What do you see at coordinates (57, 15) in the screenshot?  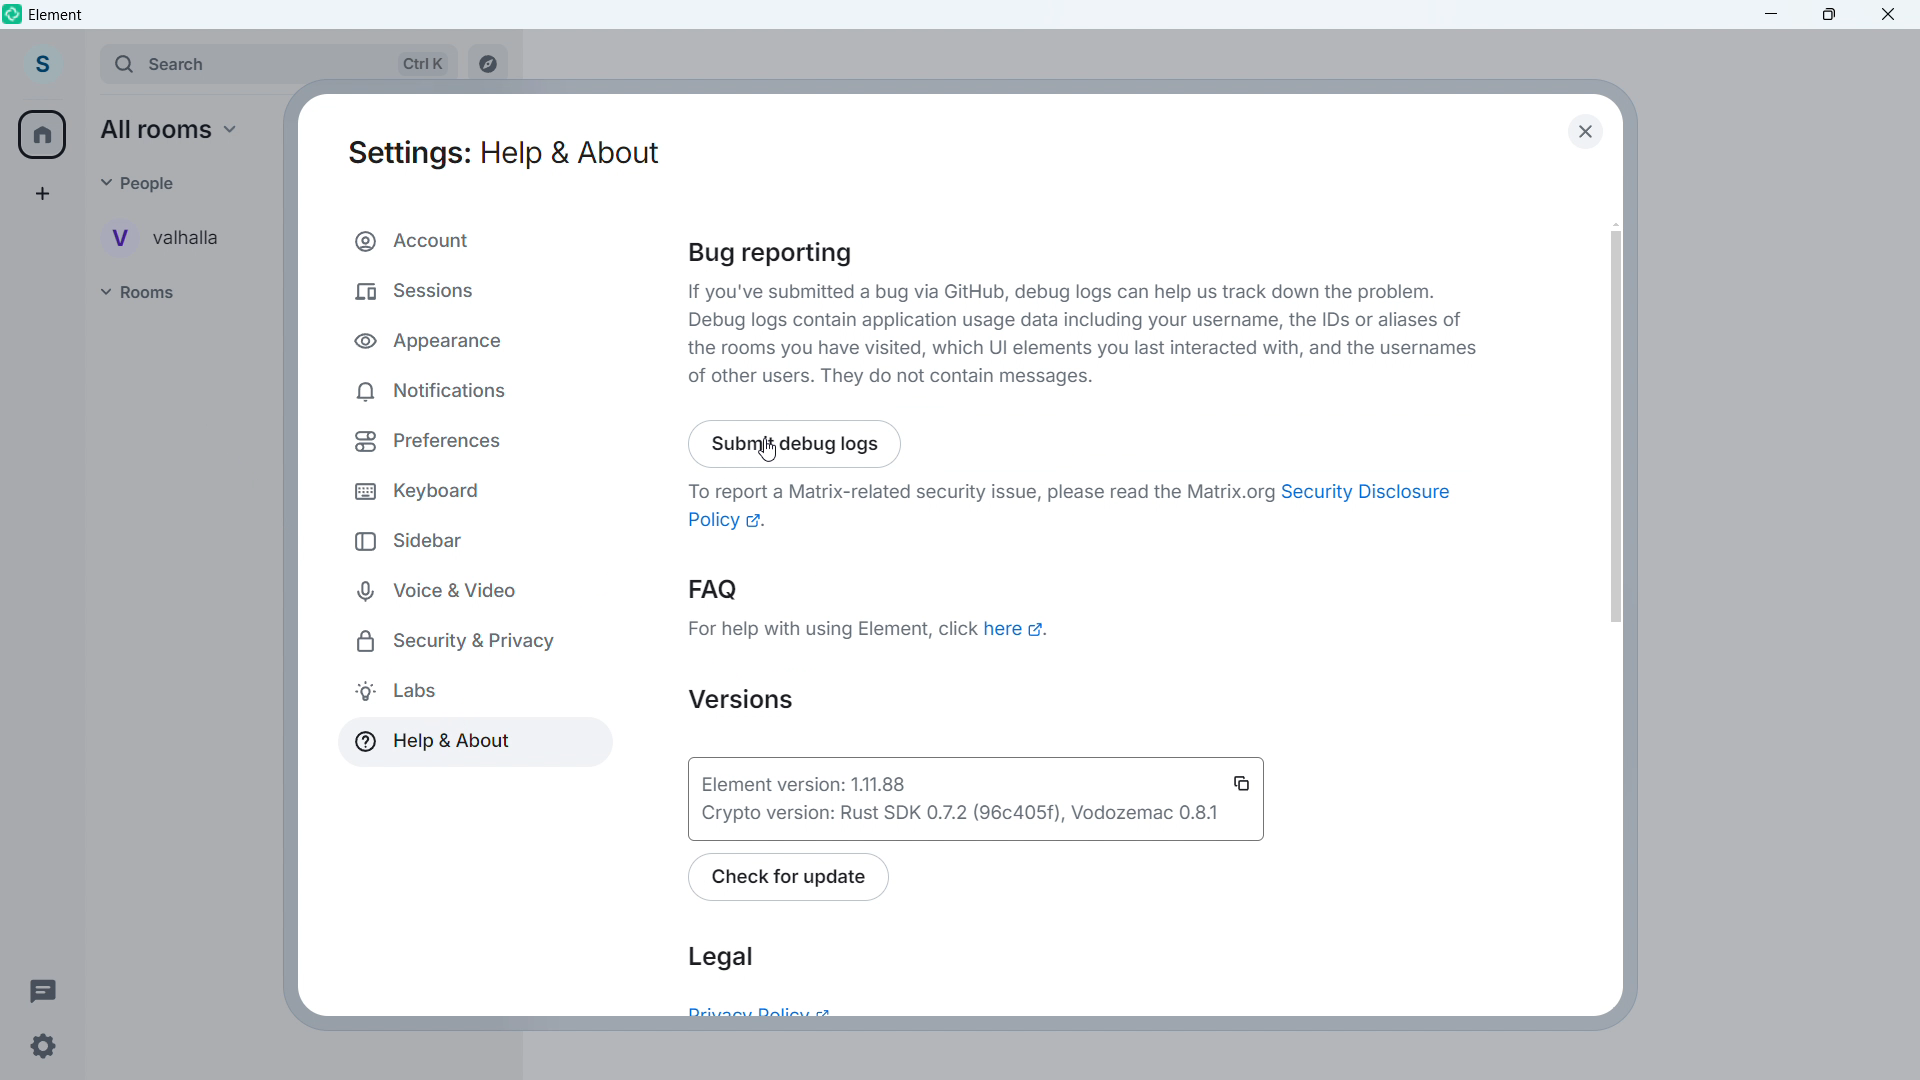 I see `Element` at bounding box center [57, 15].